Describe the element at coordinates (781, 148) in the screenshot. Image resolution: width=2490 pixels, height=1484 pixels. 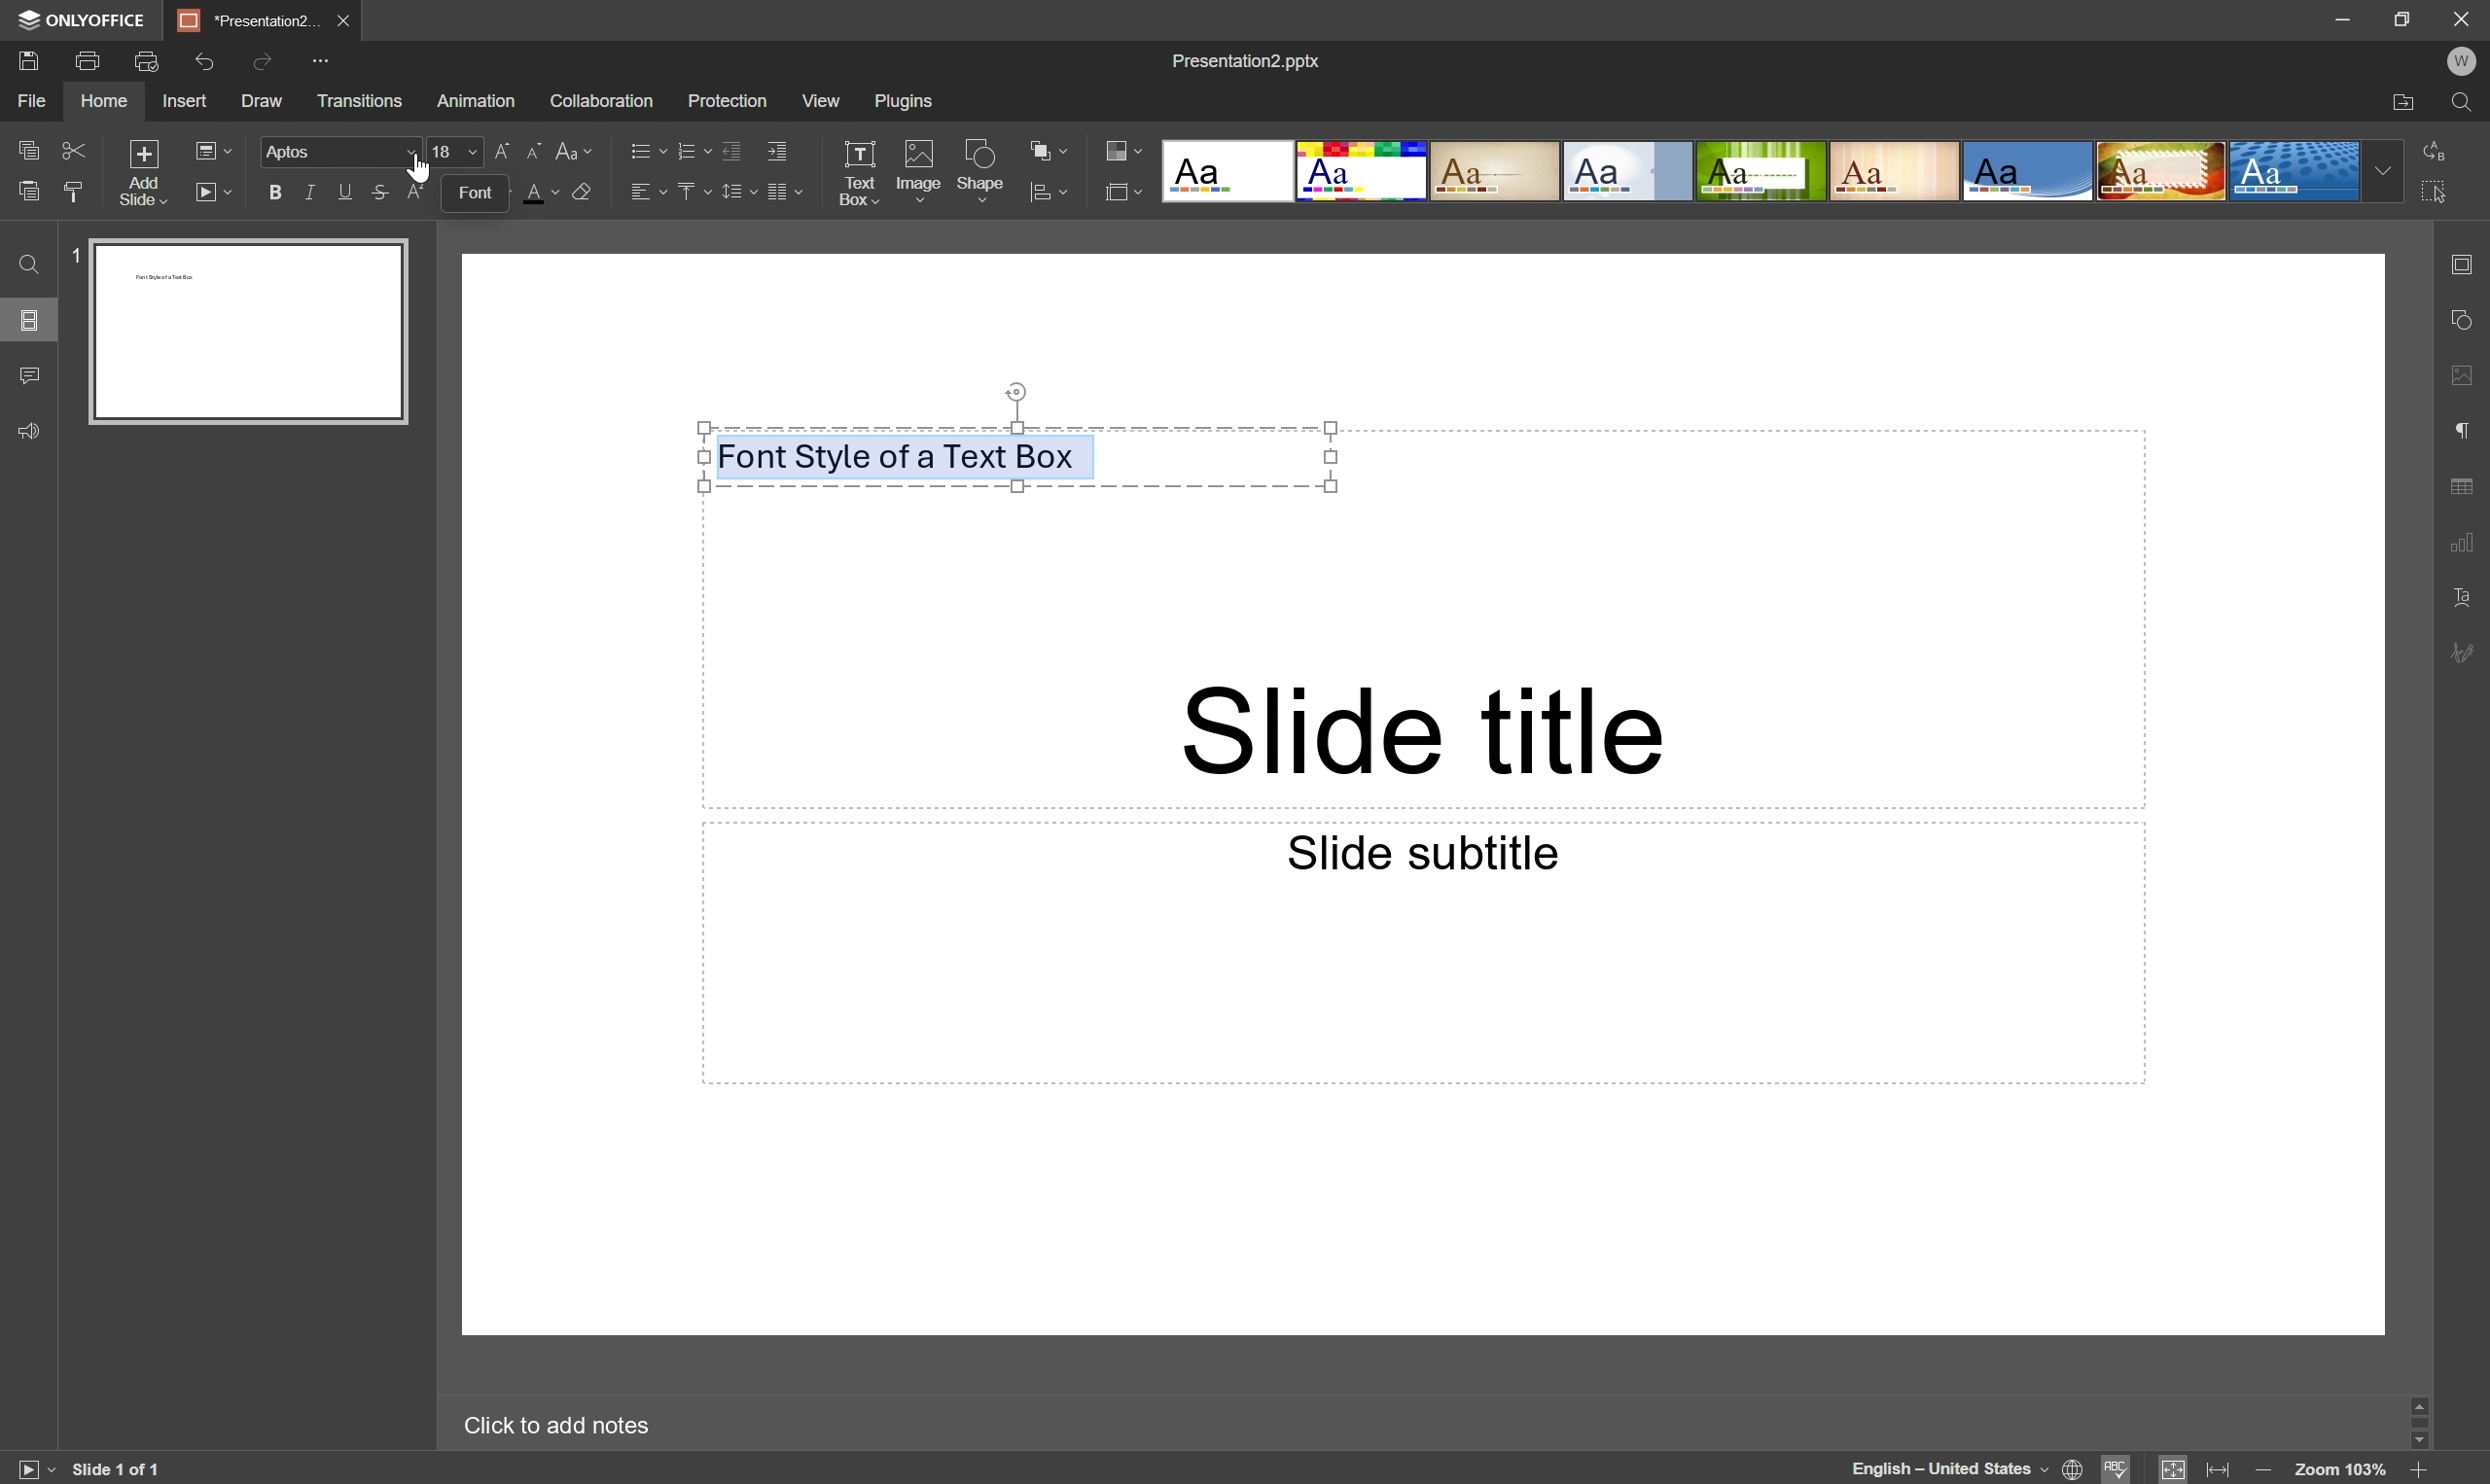
I see `Increase indent` at that location.